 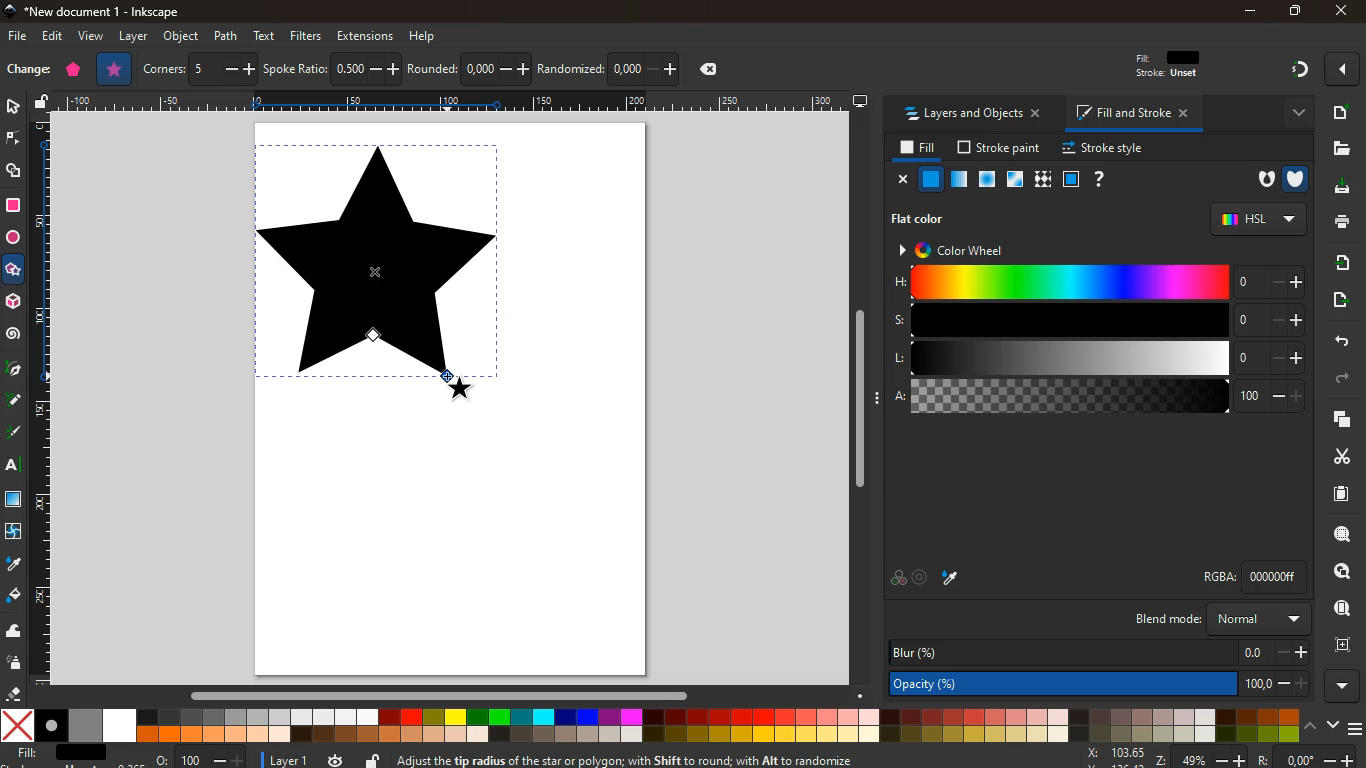 What do you see at coordinates (14, 662) in the screenshot?
I see `spray` at bounding box center [14, 662].